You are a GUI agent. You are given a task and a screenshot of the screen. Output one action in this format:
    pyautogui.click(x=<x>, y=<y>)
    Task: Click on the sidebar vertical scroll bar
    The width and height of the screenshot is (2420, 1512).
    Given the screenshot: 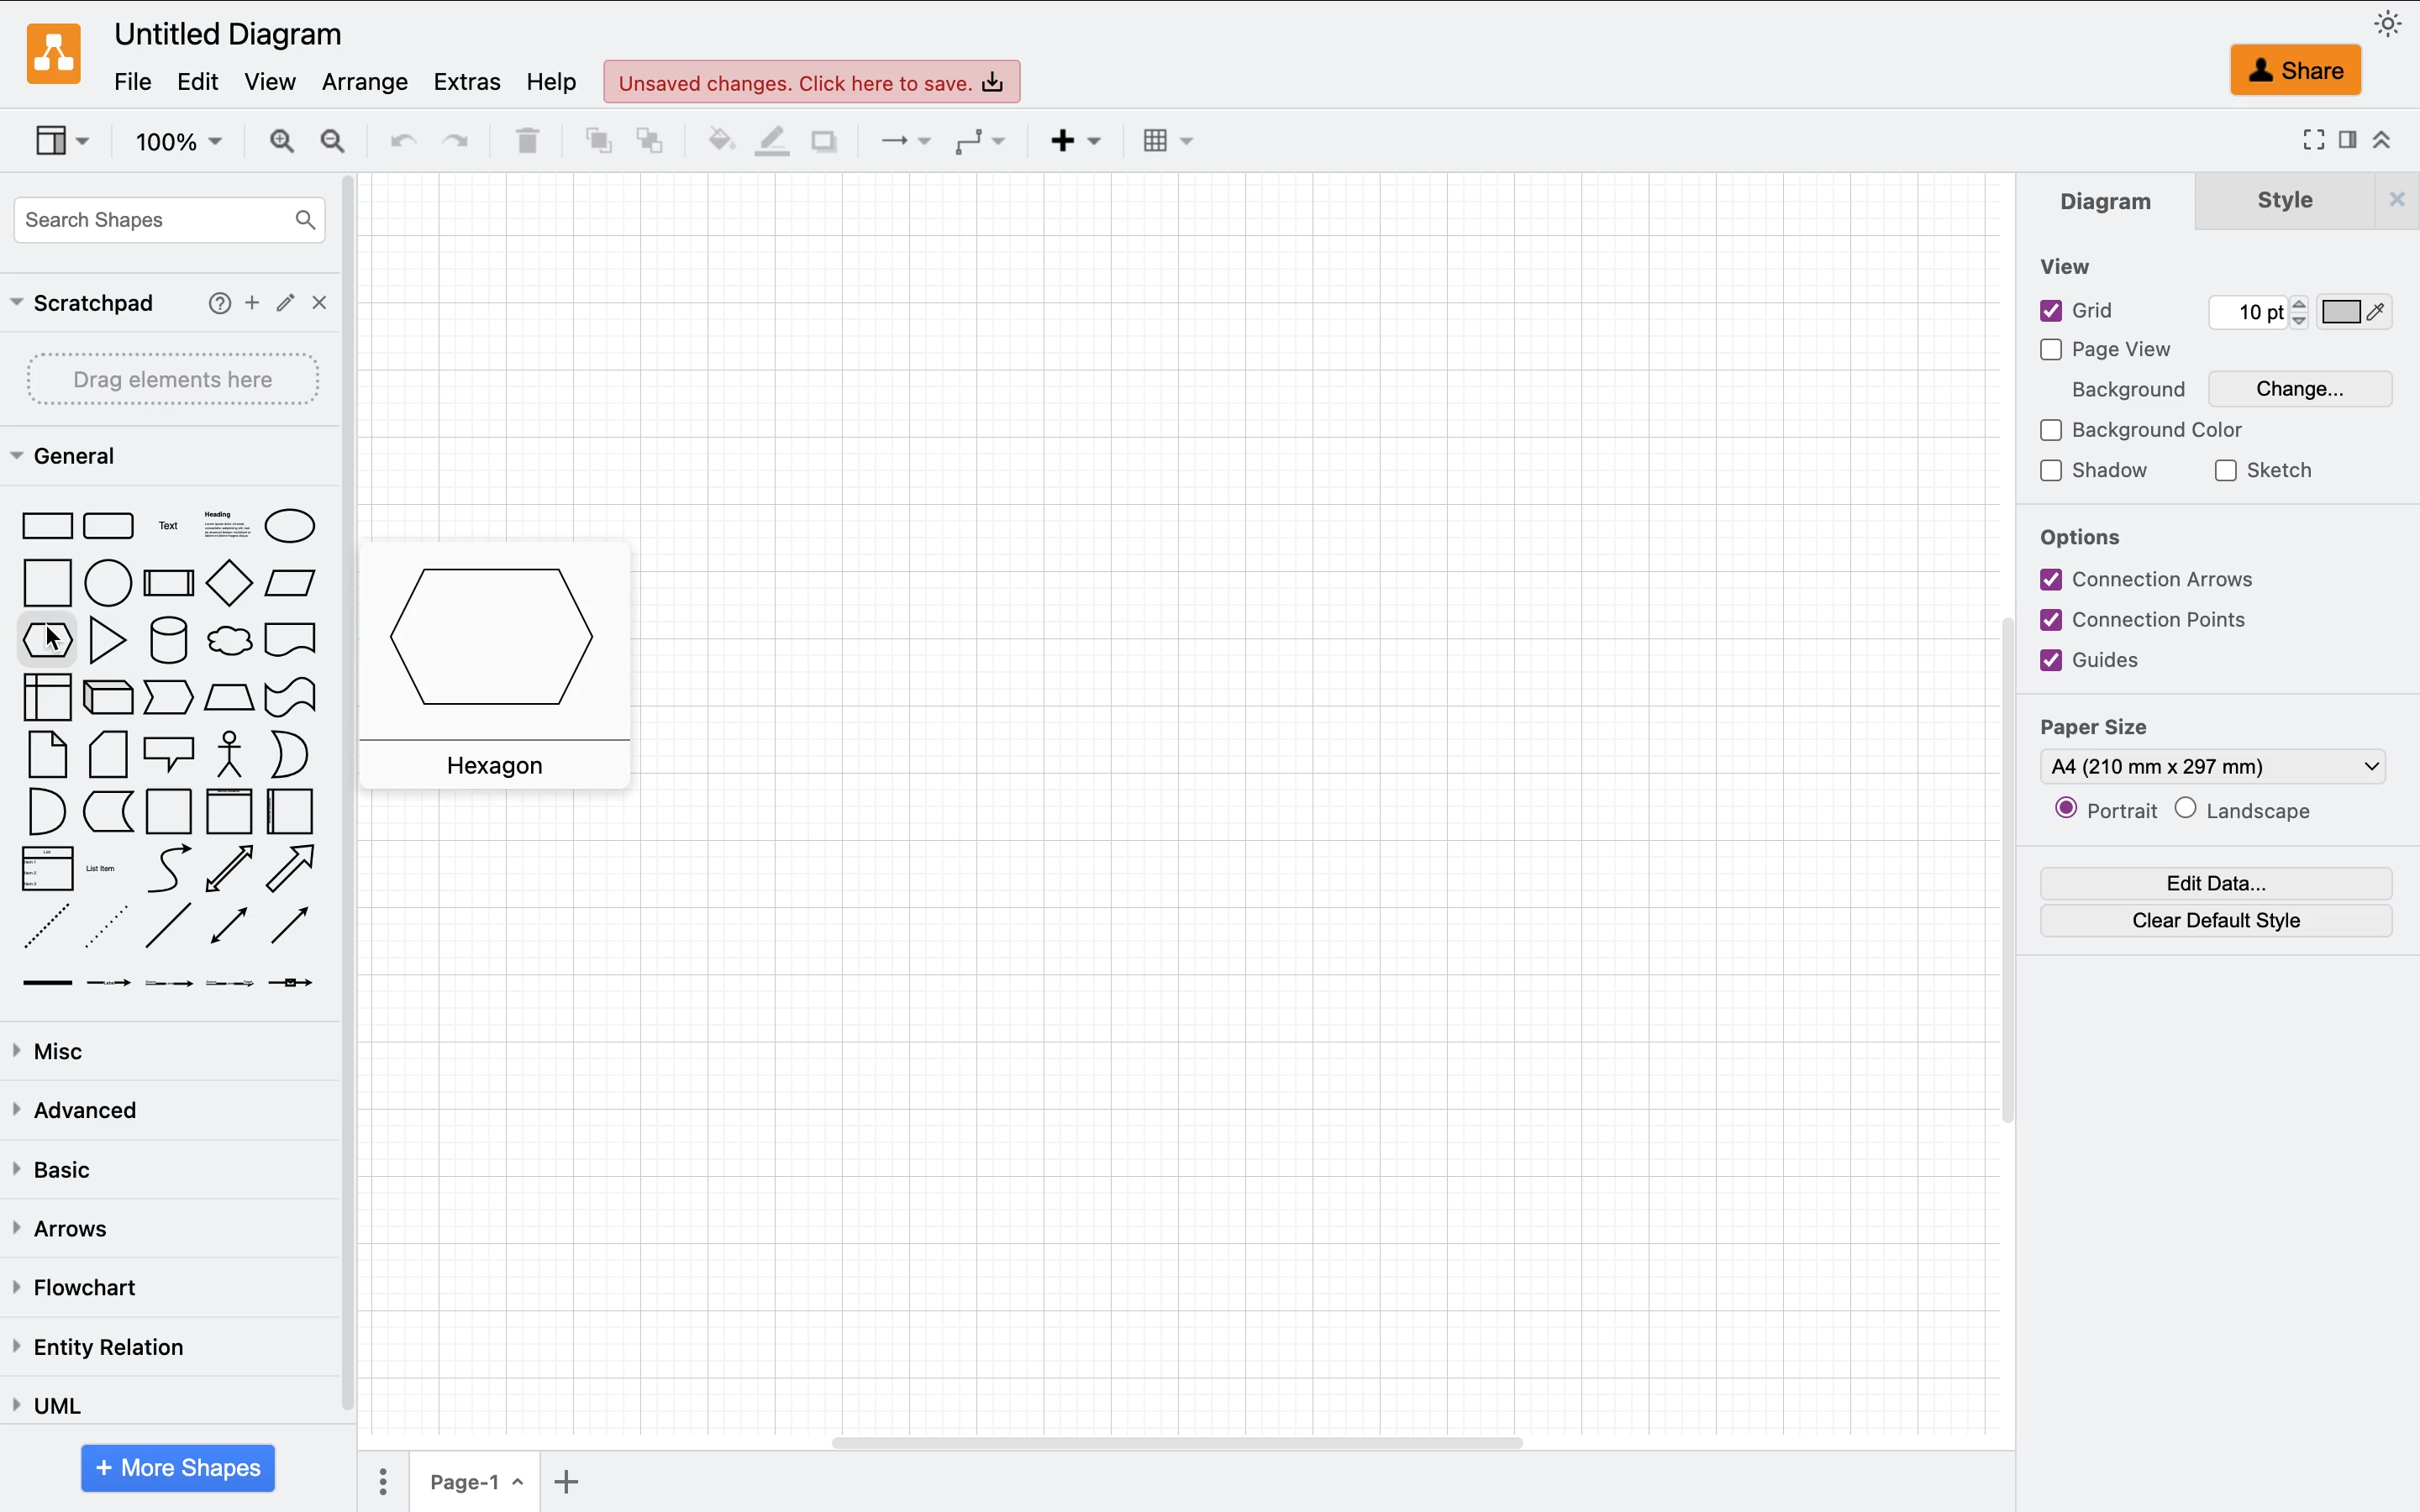 What is the action you would take?
    pyautogui.click(x=355, y=794)
    